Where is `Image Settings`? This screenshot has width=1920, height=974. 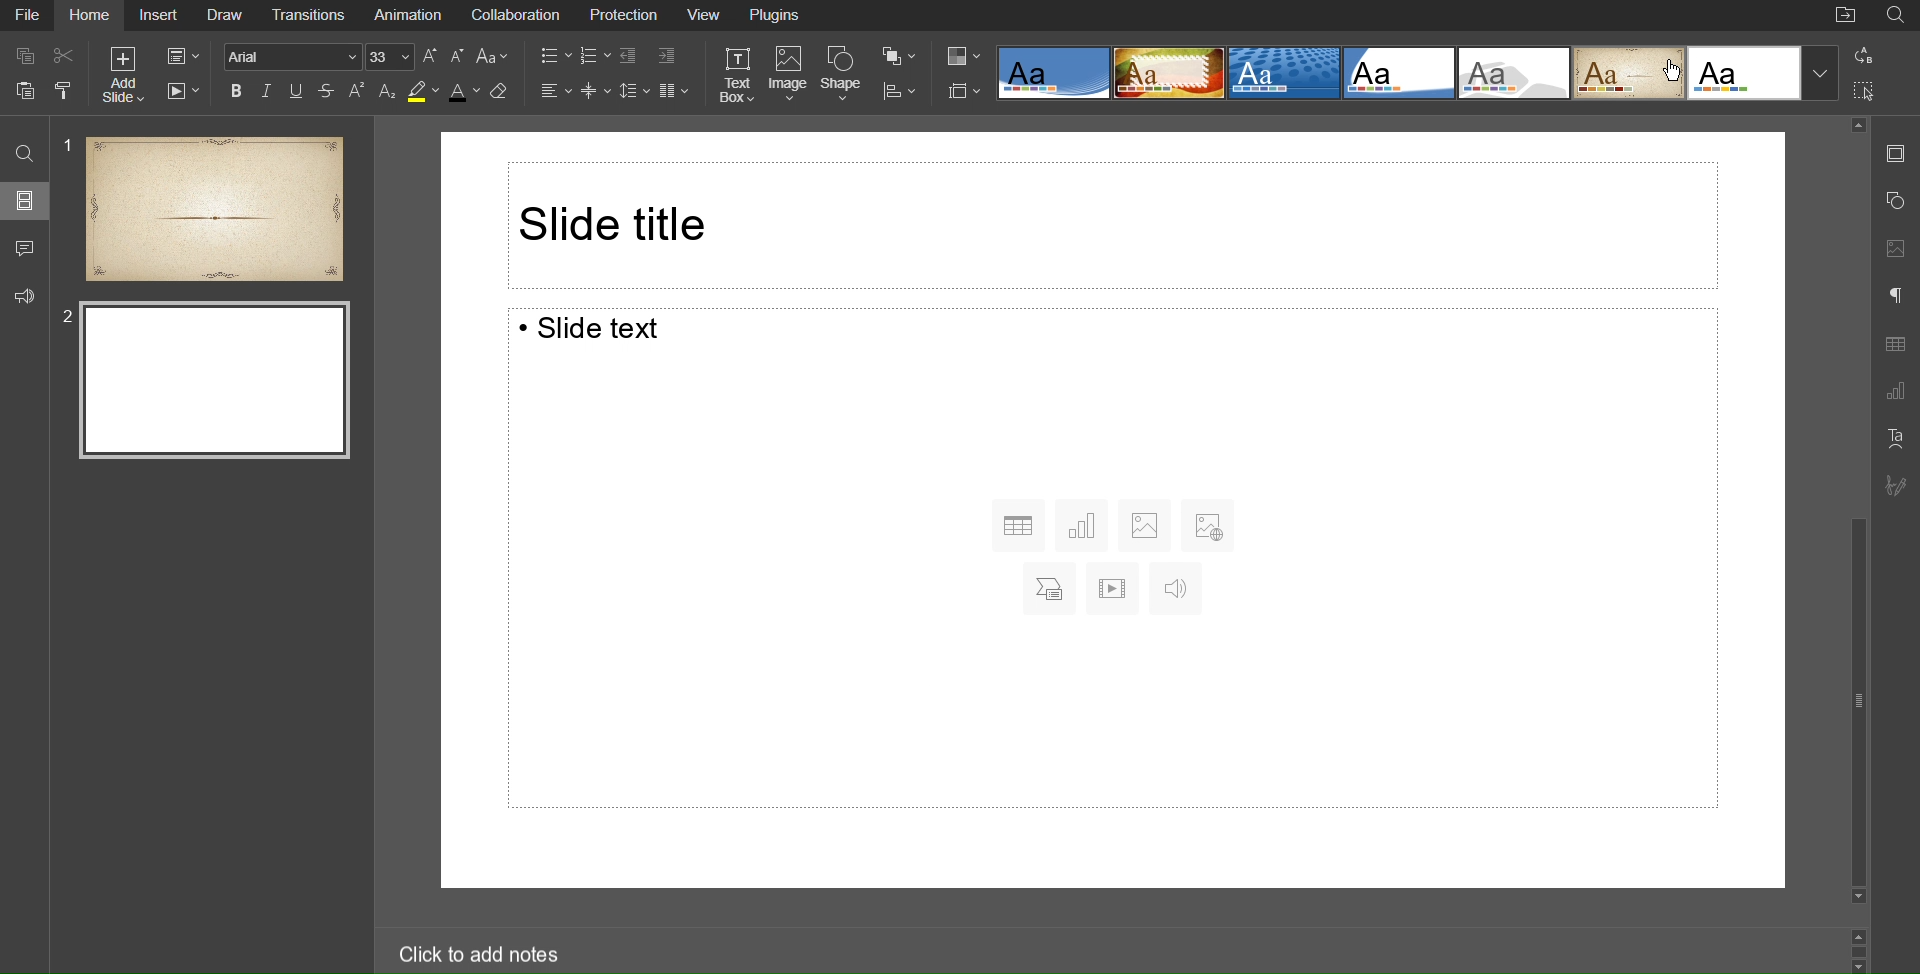
Image Settings is located at coordinates (1895, 250).